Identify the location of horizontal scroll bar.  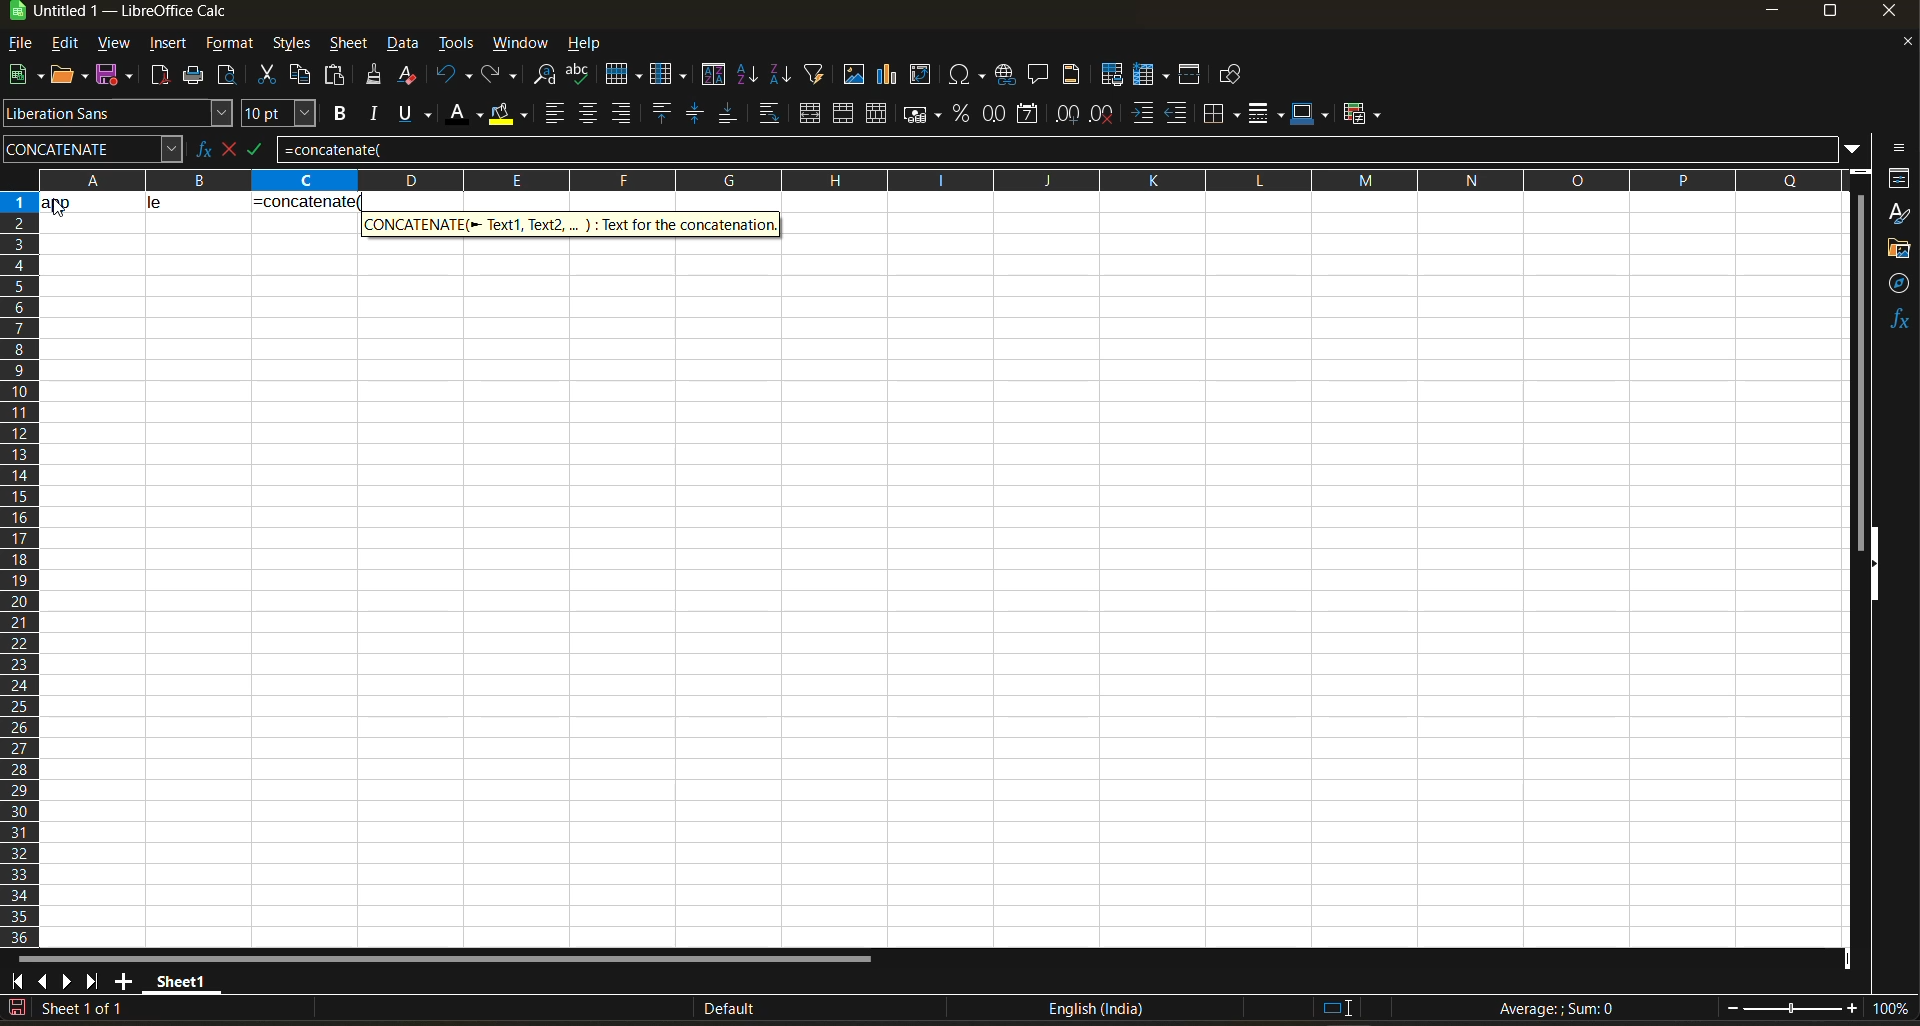
(444, 956).